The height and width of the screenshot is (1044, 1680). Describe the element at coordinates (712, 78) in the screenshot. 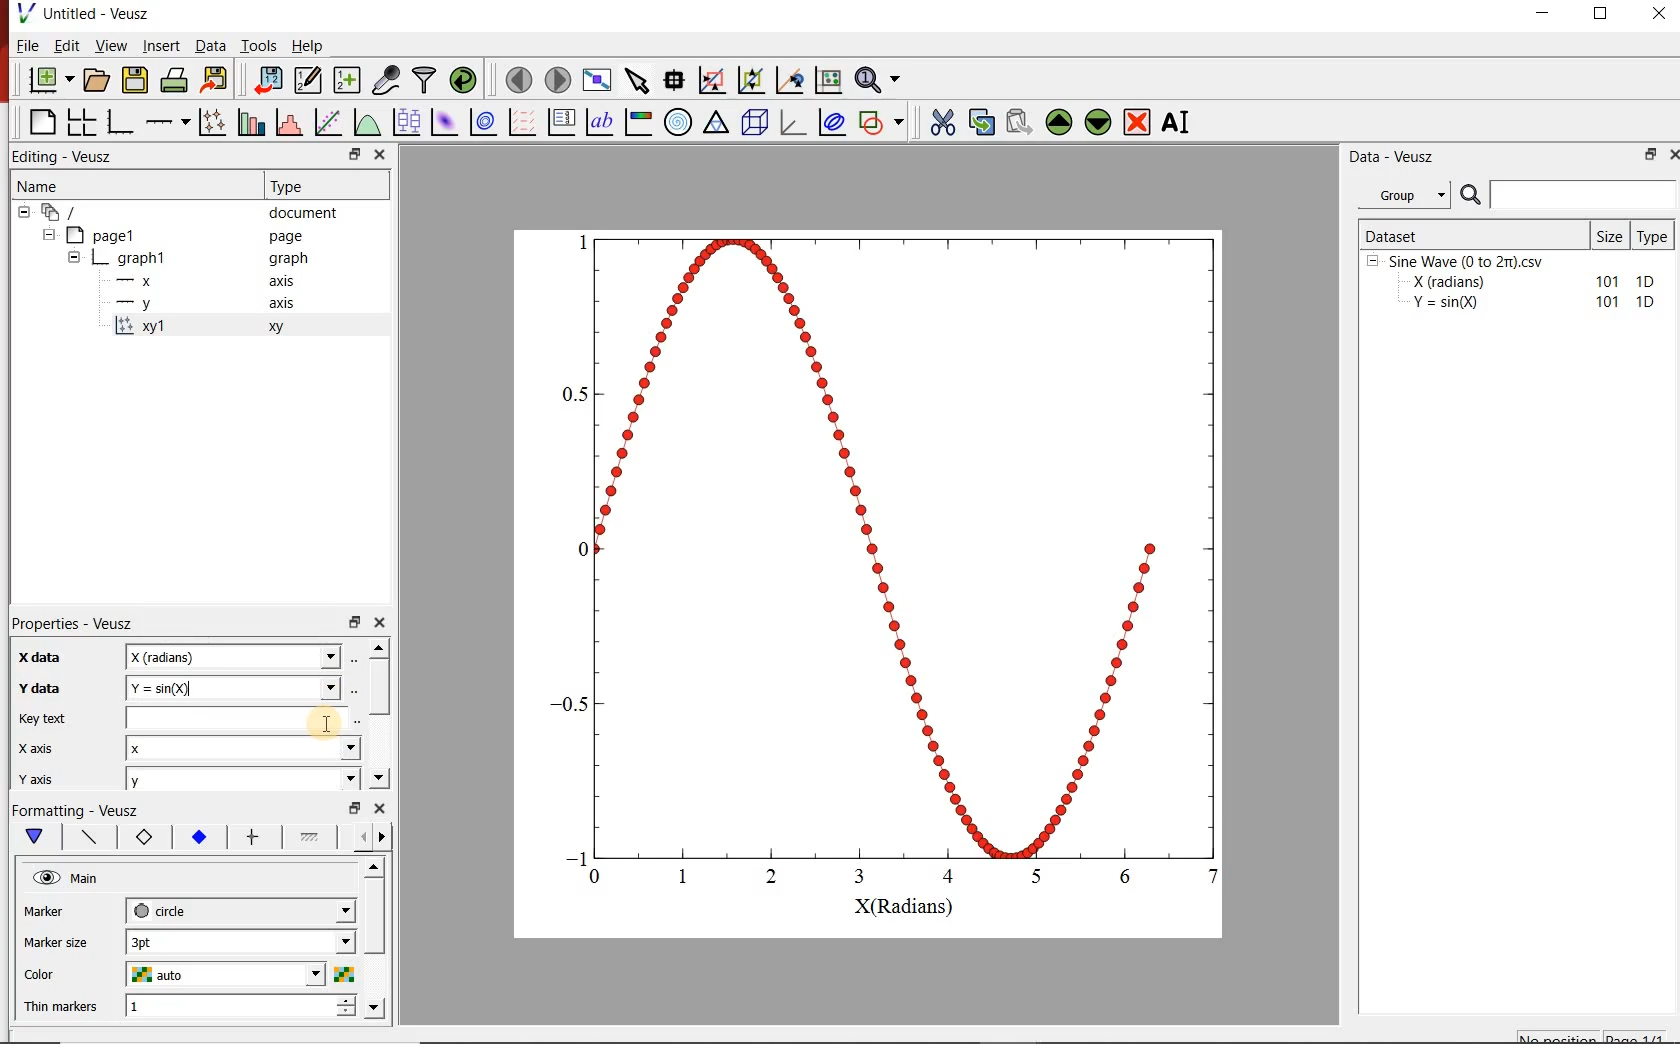

I see `click or draw rectangle` at that location.